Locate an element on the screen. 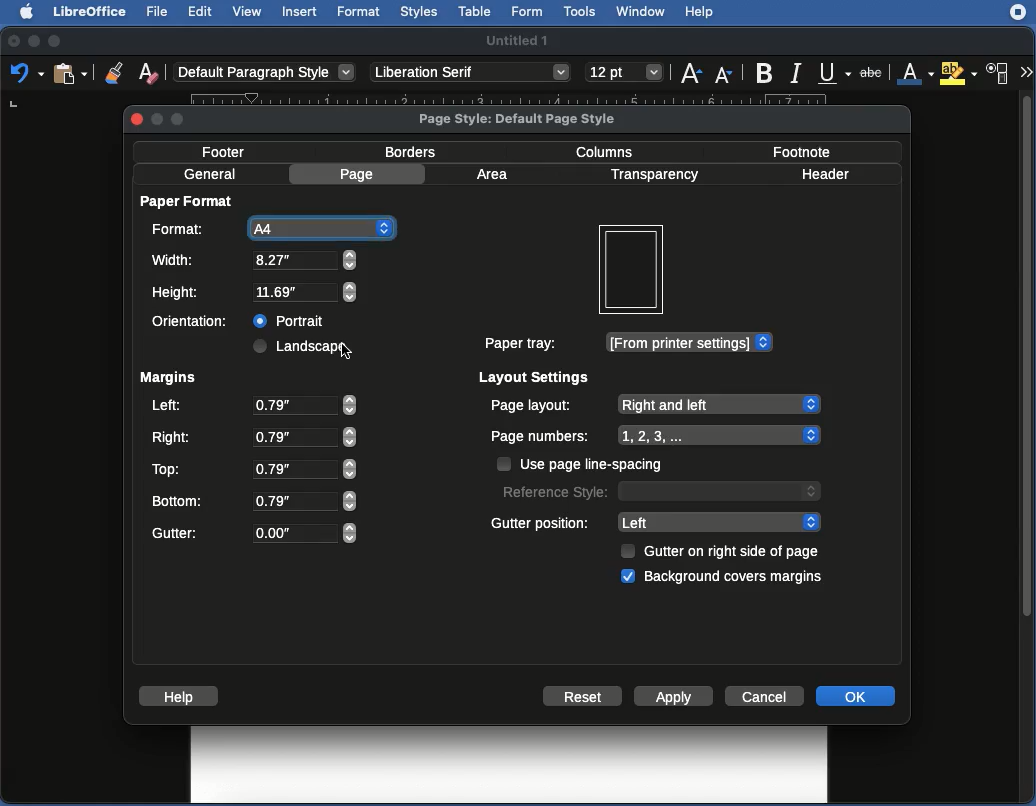 This screenshot has width=1036, height=806. Paper tray is located at coordinates (524, 342).